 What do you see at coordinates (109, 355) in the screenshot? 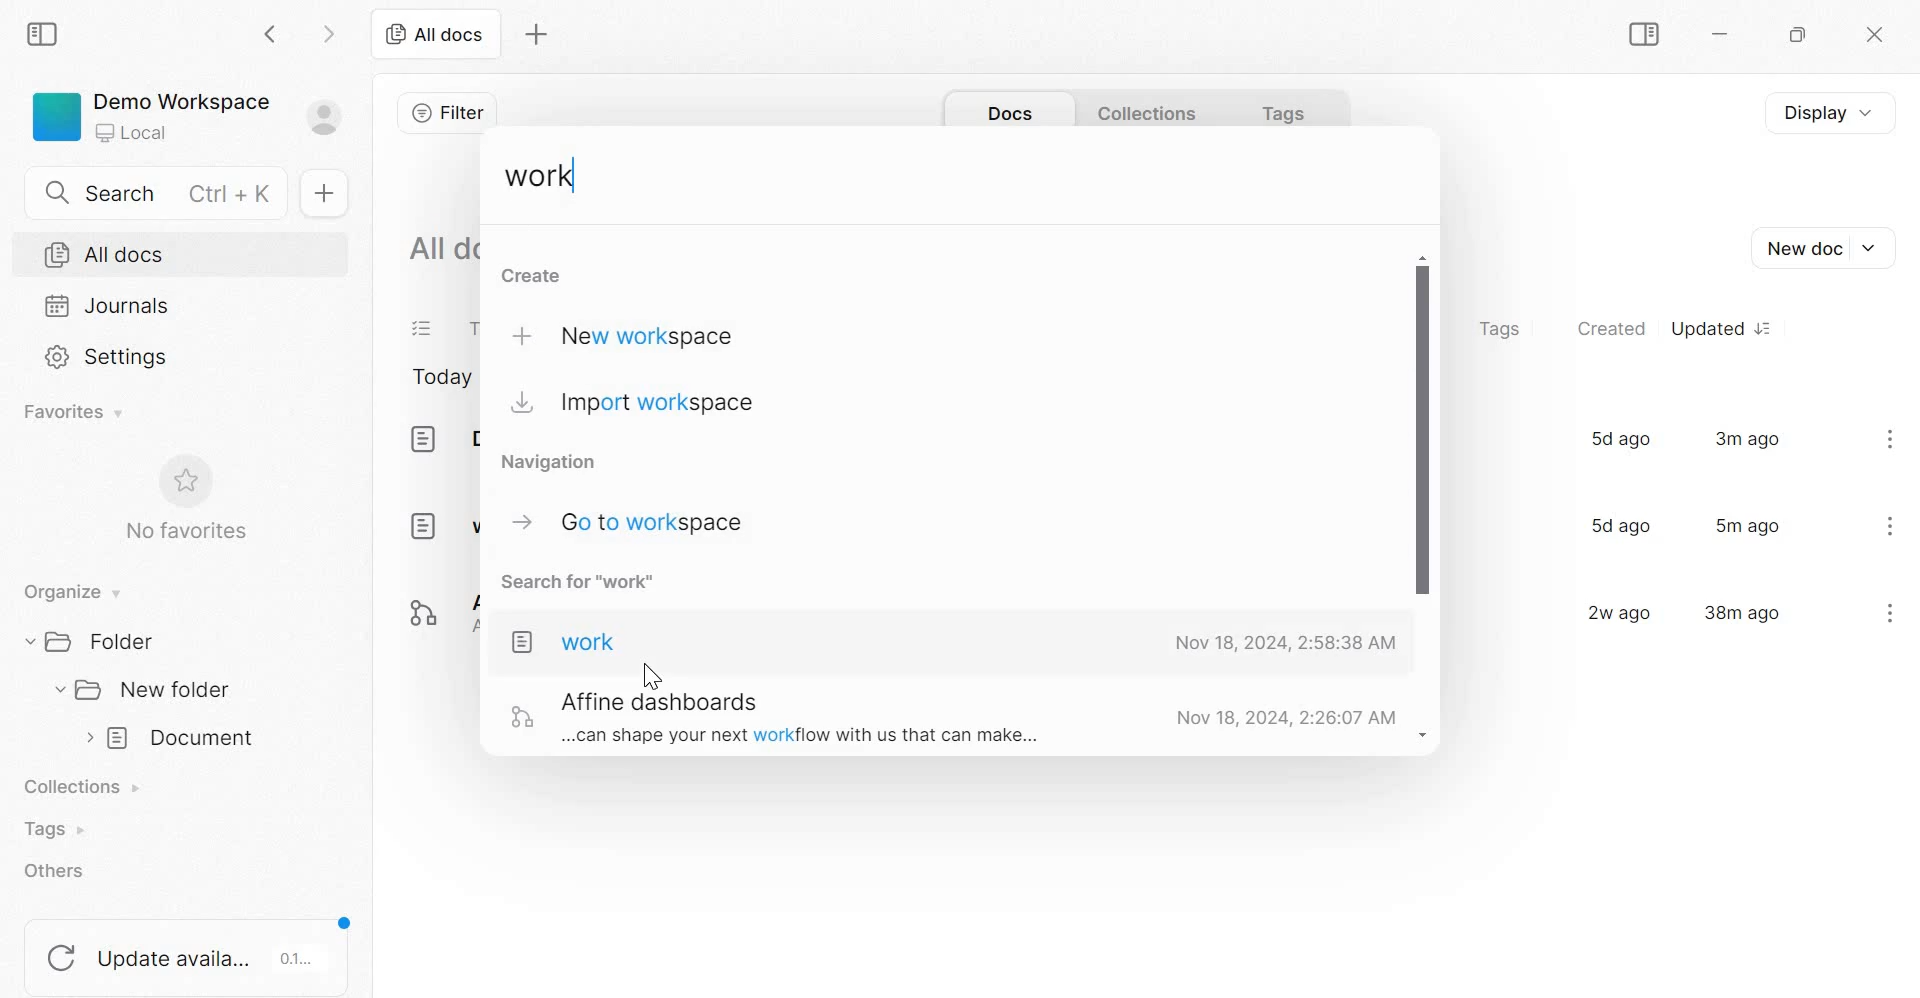
I see `Settings` at bounding box center [109, 355].